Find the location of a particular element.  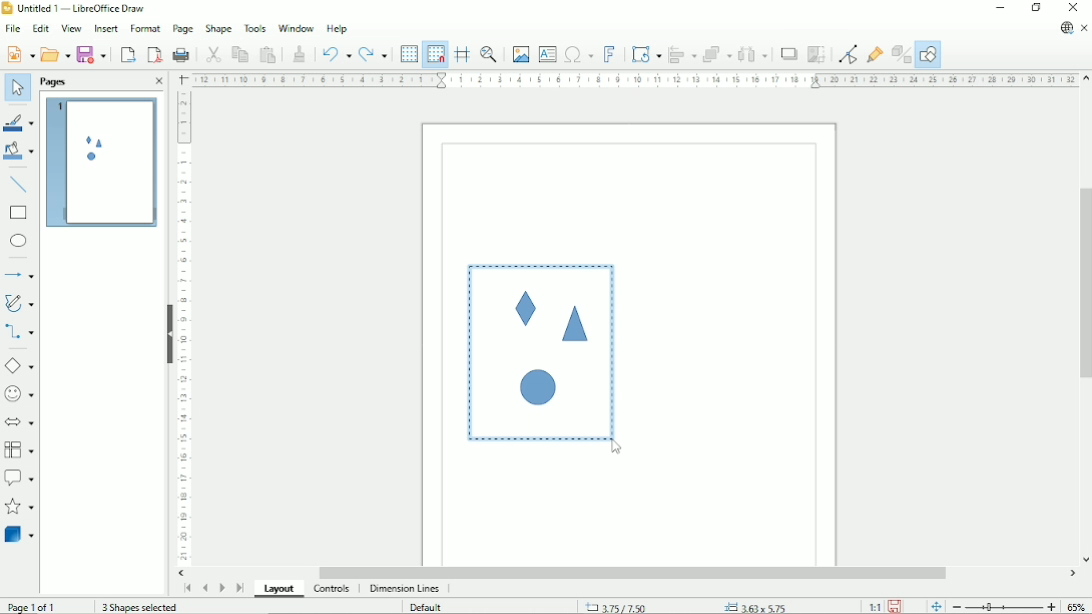

Page is located at coordinates (183, 29).